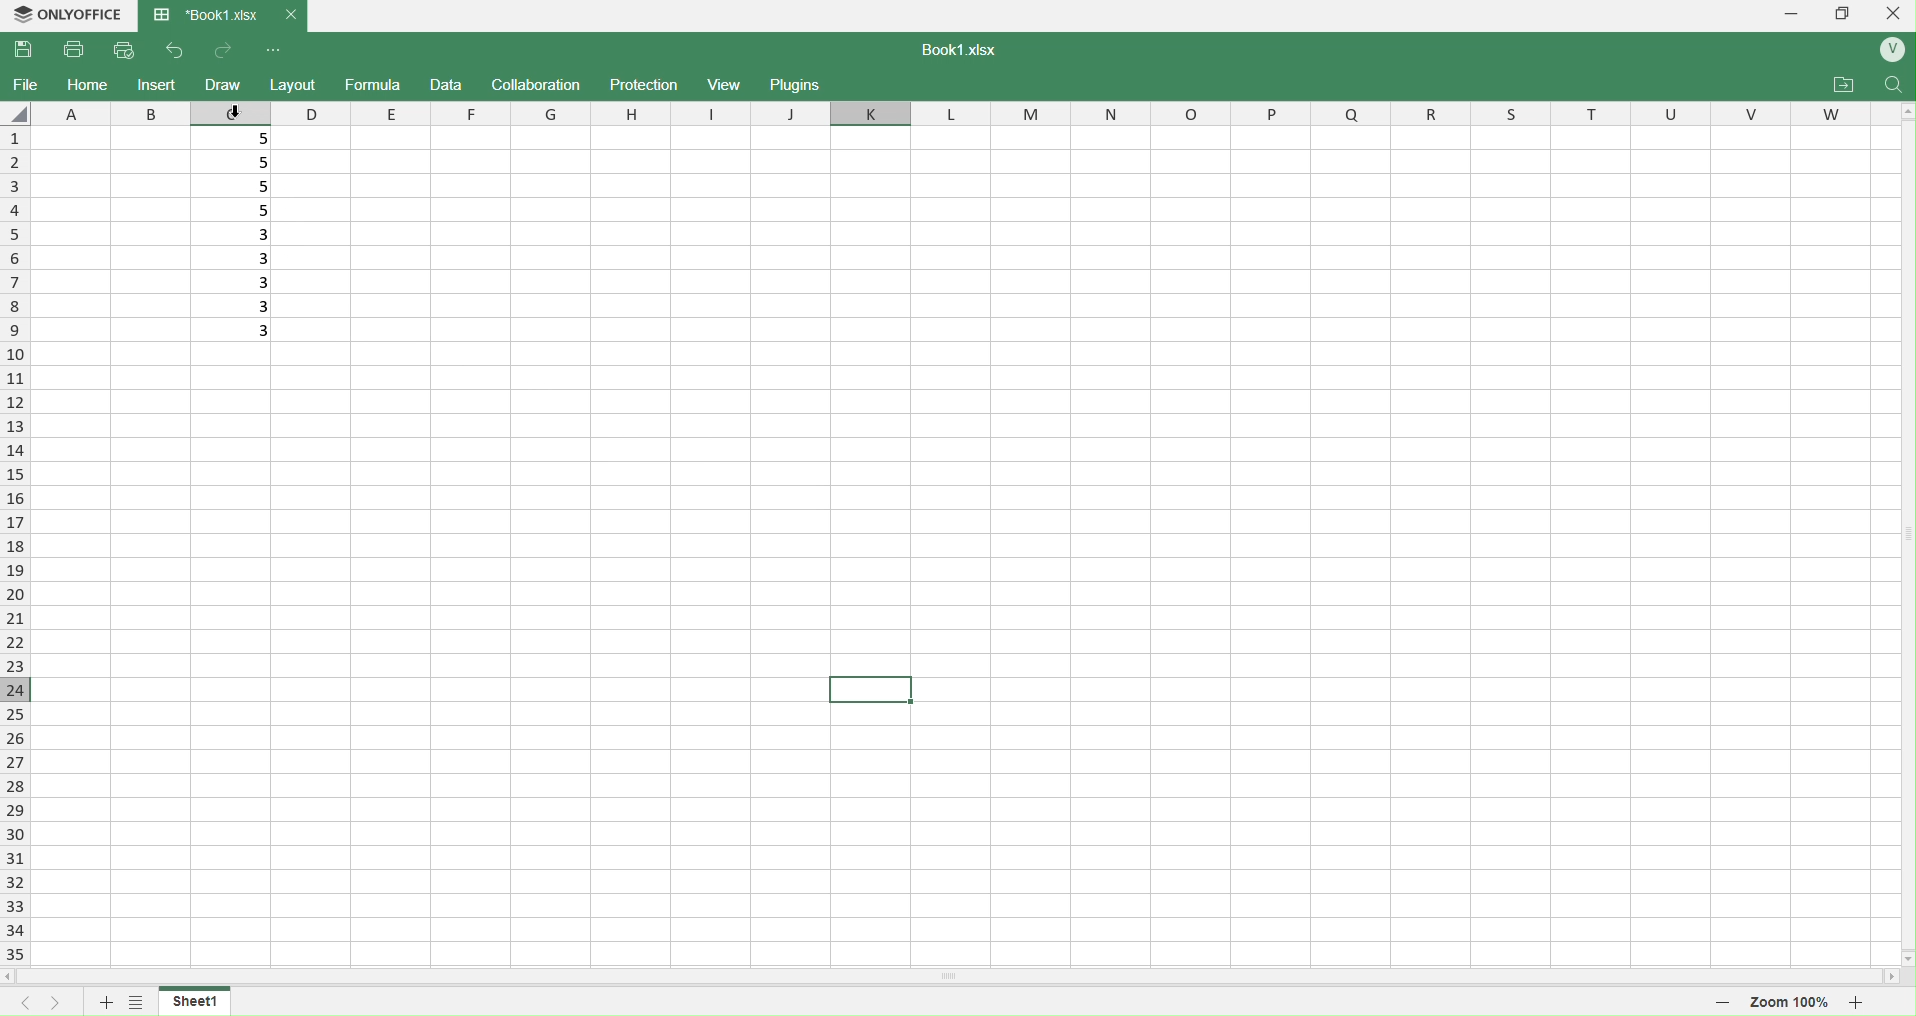 The width and height of the screenshot is (1916, 1016). What do you see at coordinates (239, 110) in the screenshot?
I see `Cursor` at bounding box center [239, 110].